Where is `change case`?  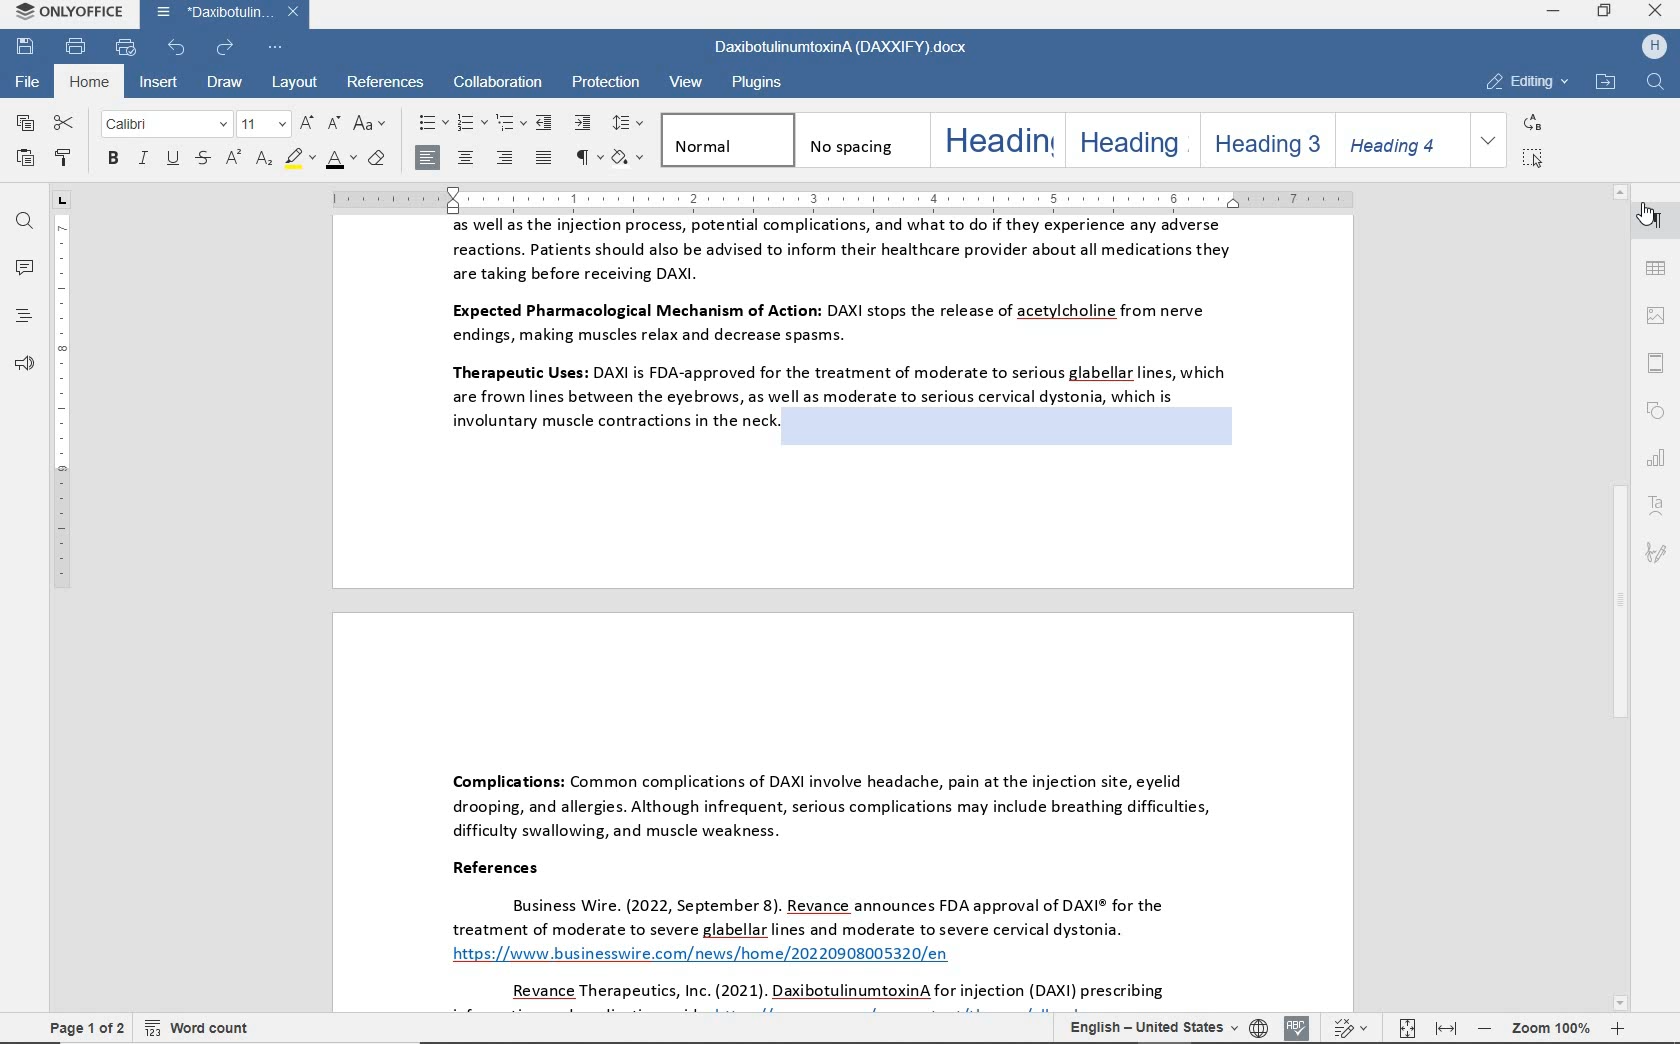 change case is located at coordinates (369, 123).